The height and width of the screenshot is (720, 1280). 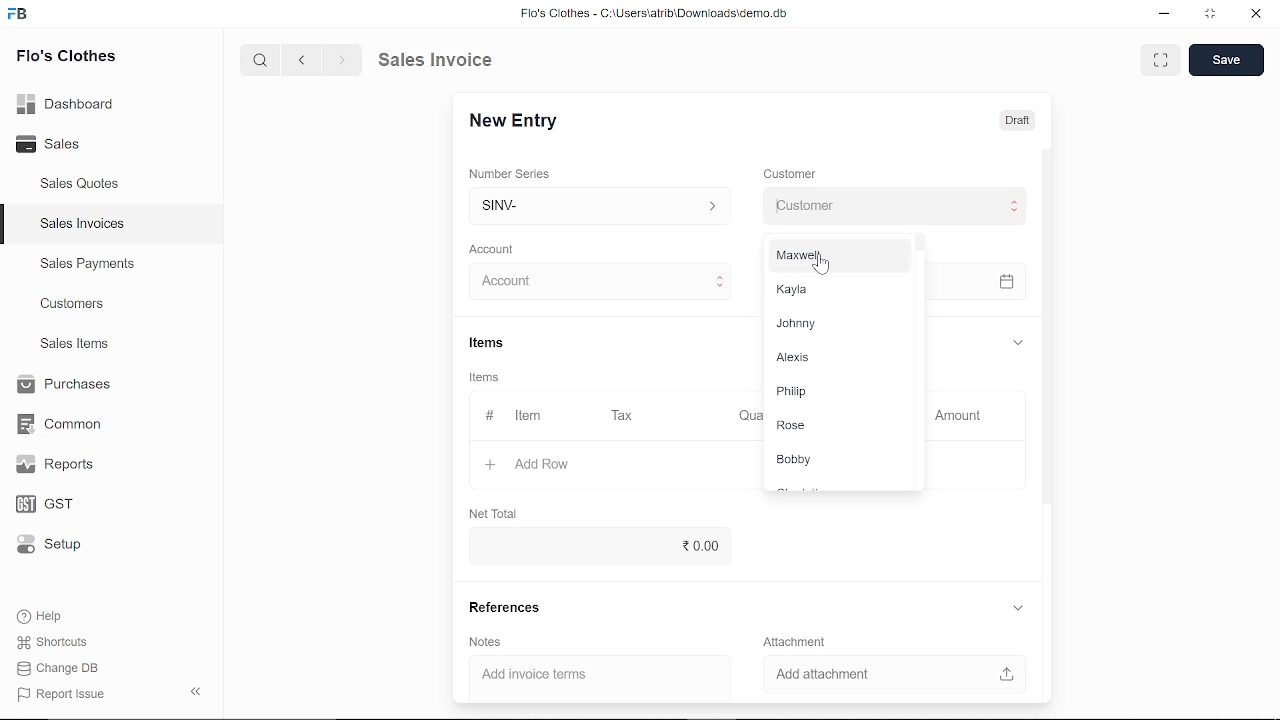 What do you see at coordinates (839, 392) in the screenshot?
I see `Philip` at bounding box center [839, 392].